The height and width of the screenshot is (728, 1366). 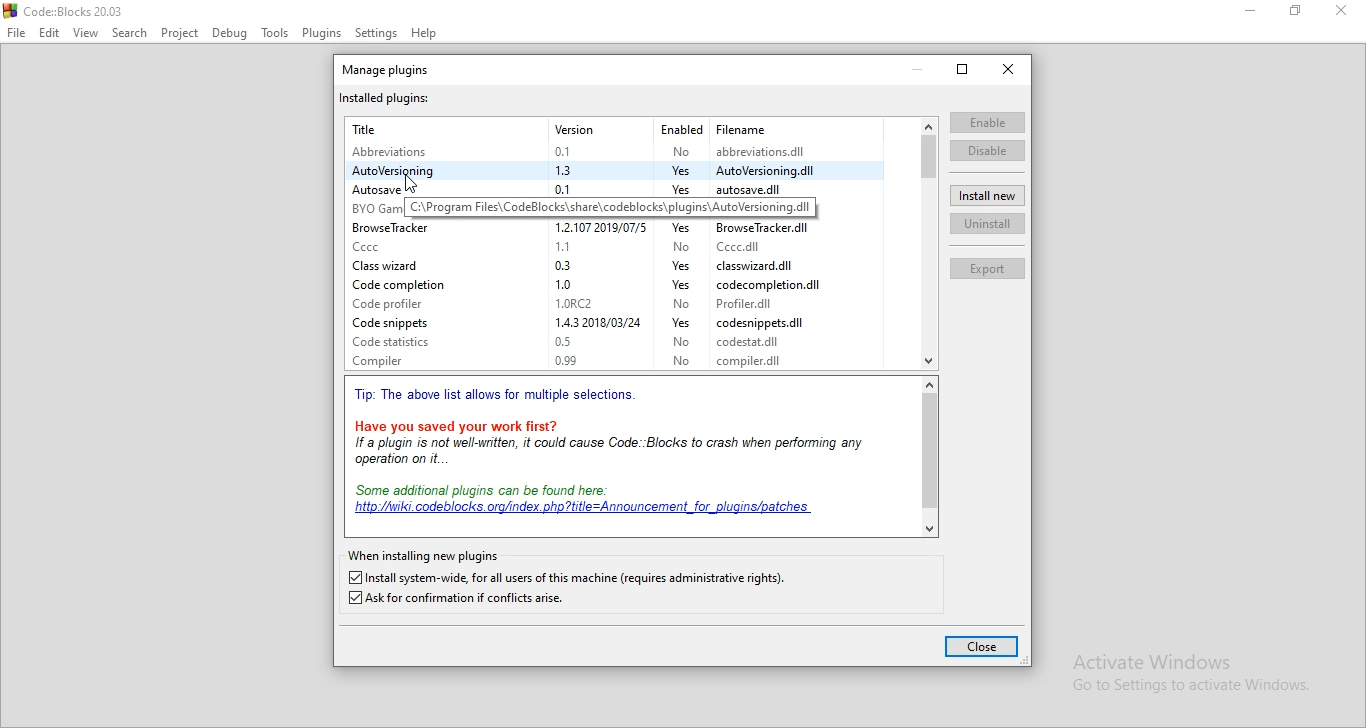 What do you see at coordinates (928, 157) in the screenshot?
I see `Vertical Scroll bar` at bounding box center [928, 157].